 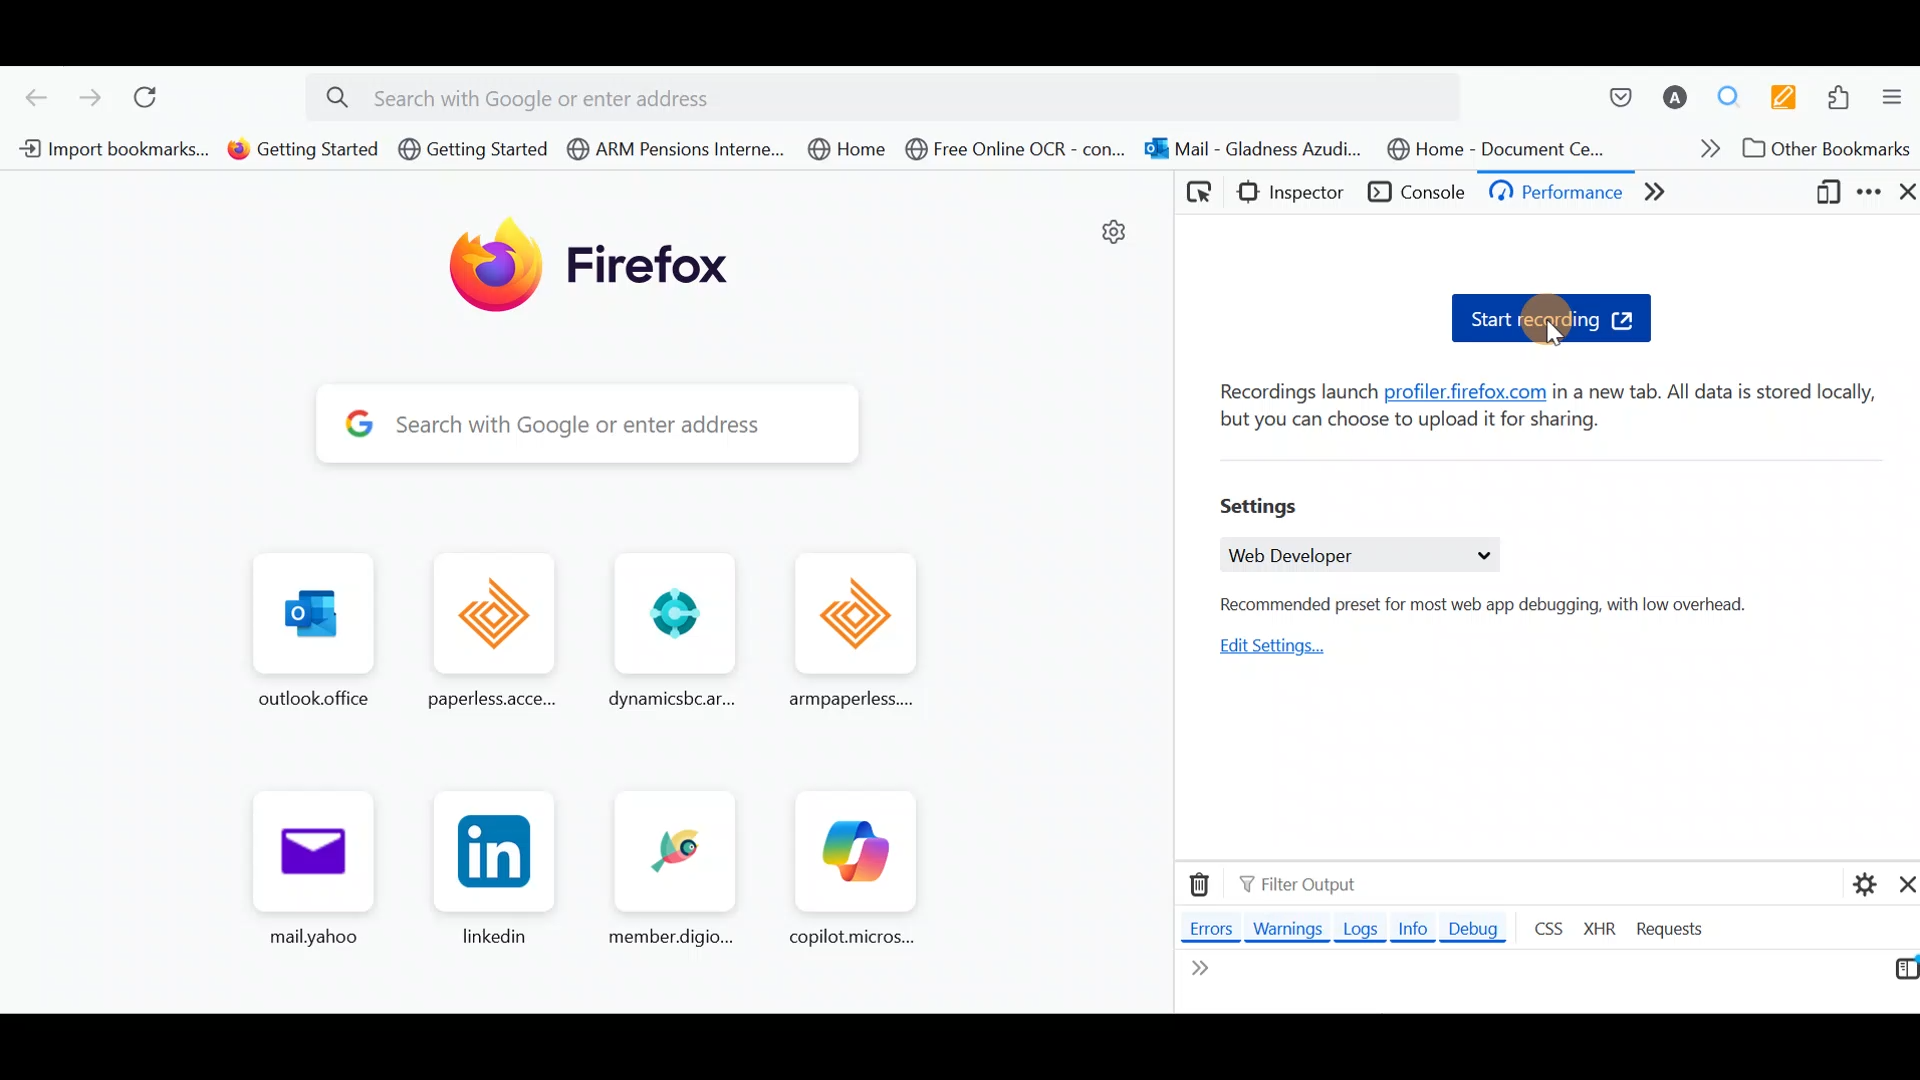 What do you see at coordinates (1419, 193) in the screenshot?
I see `Console` at bounding box center [1419, 193].